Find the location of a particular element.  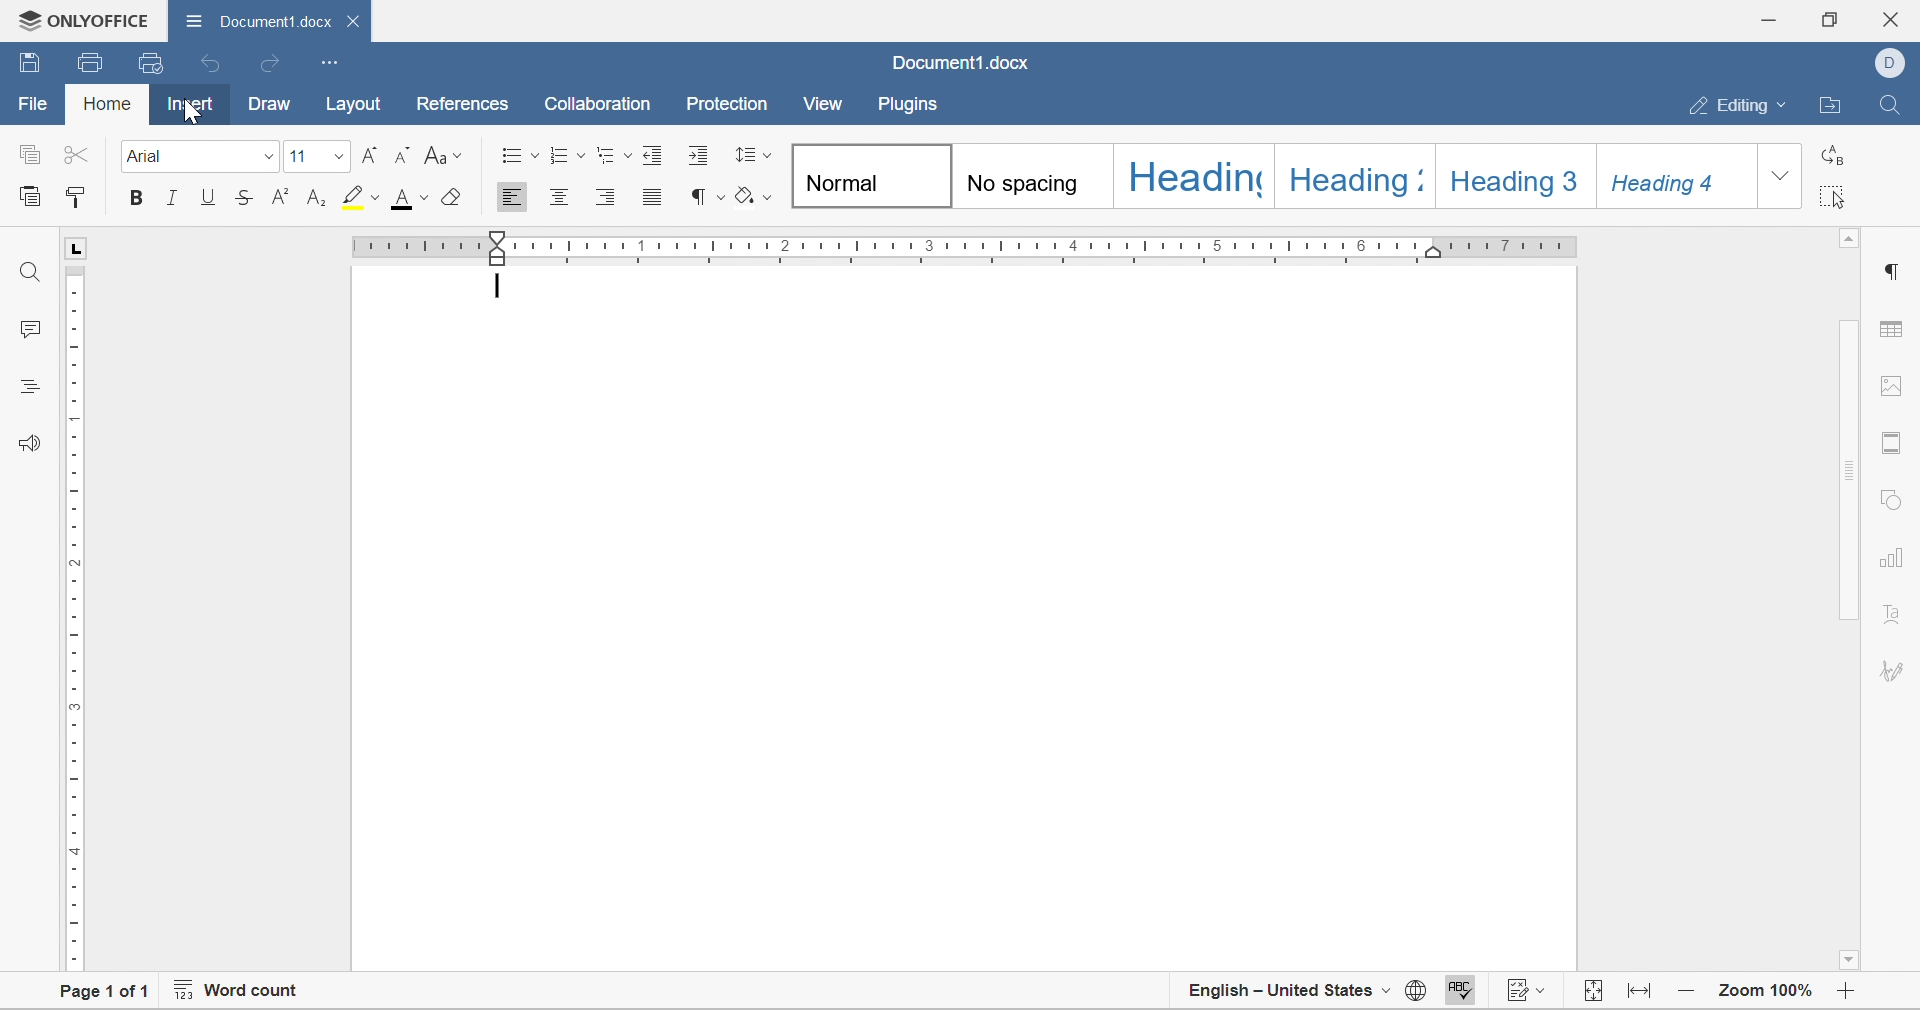

Drop down is located at coordinates (1784, 180).